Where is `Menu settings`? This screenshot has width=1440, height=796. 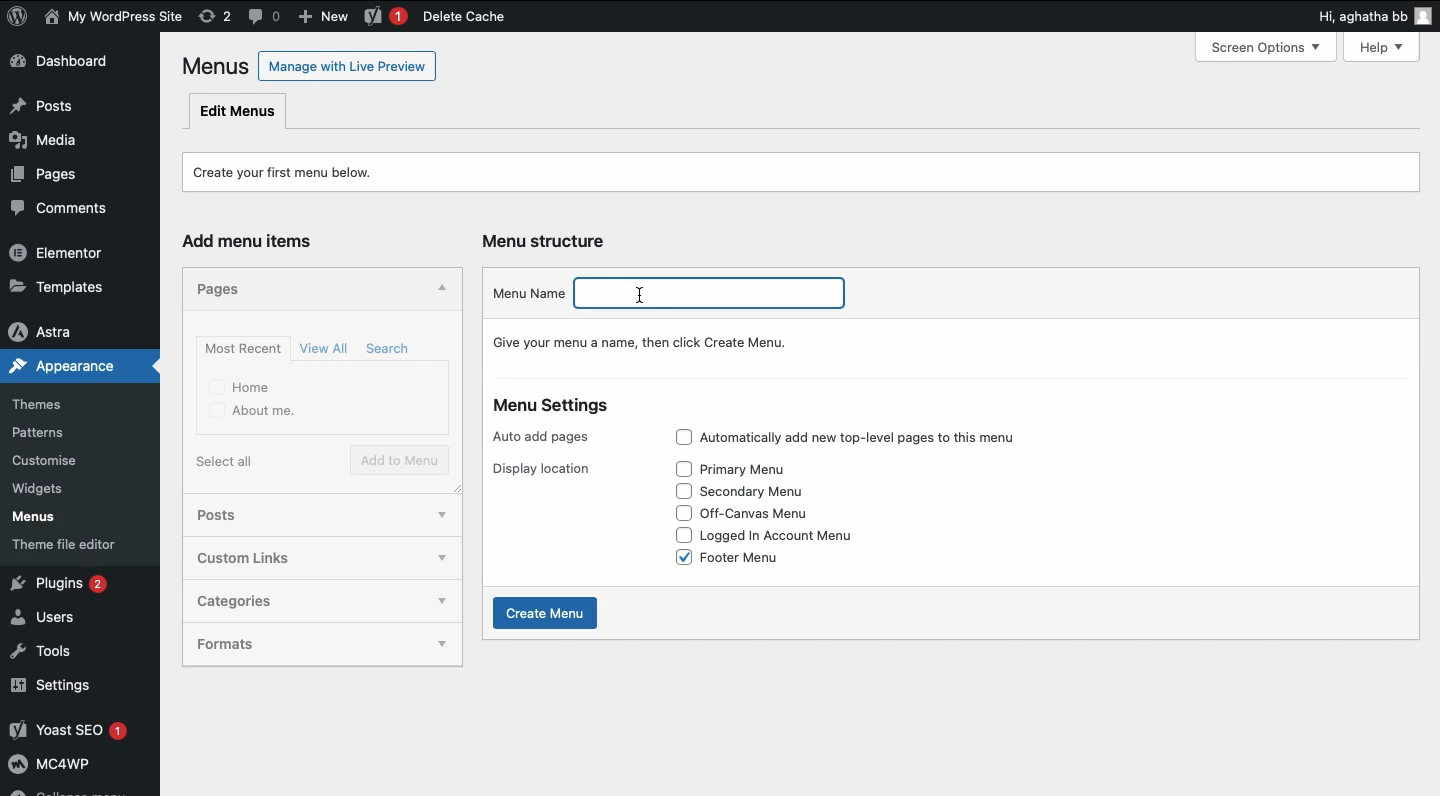
Menu settings is located at coordinates (552, 408).